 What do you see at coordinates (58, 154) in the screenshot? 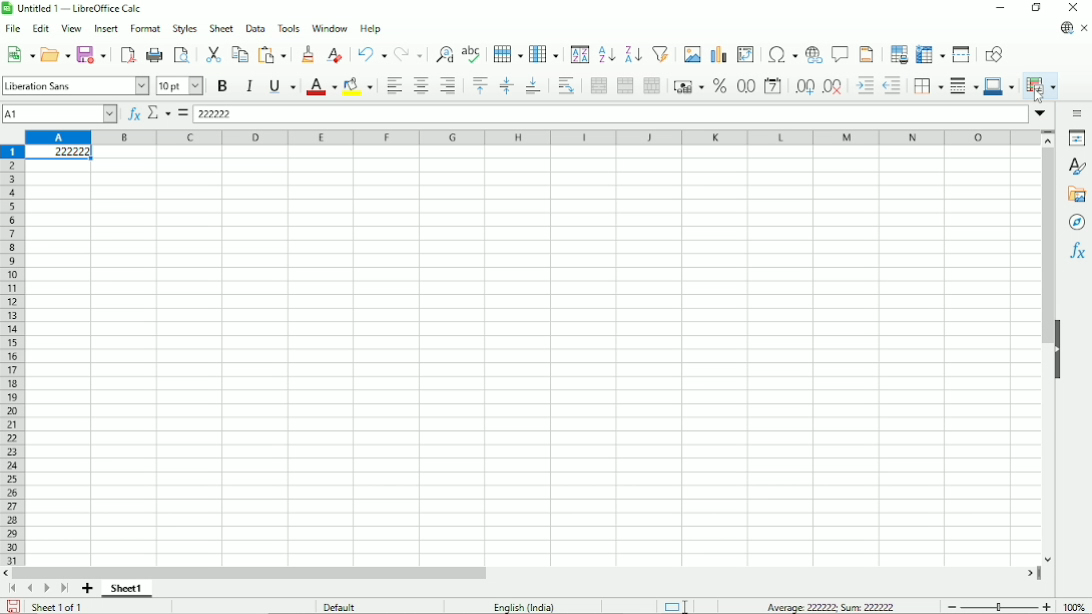
I see `222222` at bounding box center [58, 154].